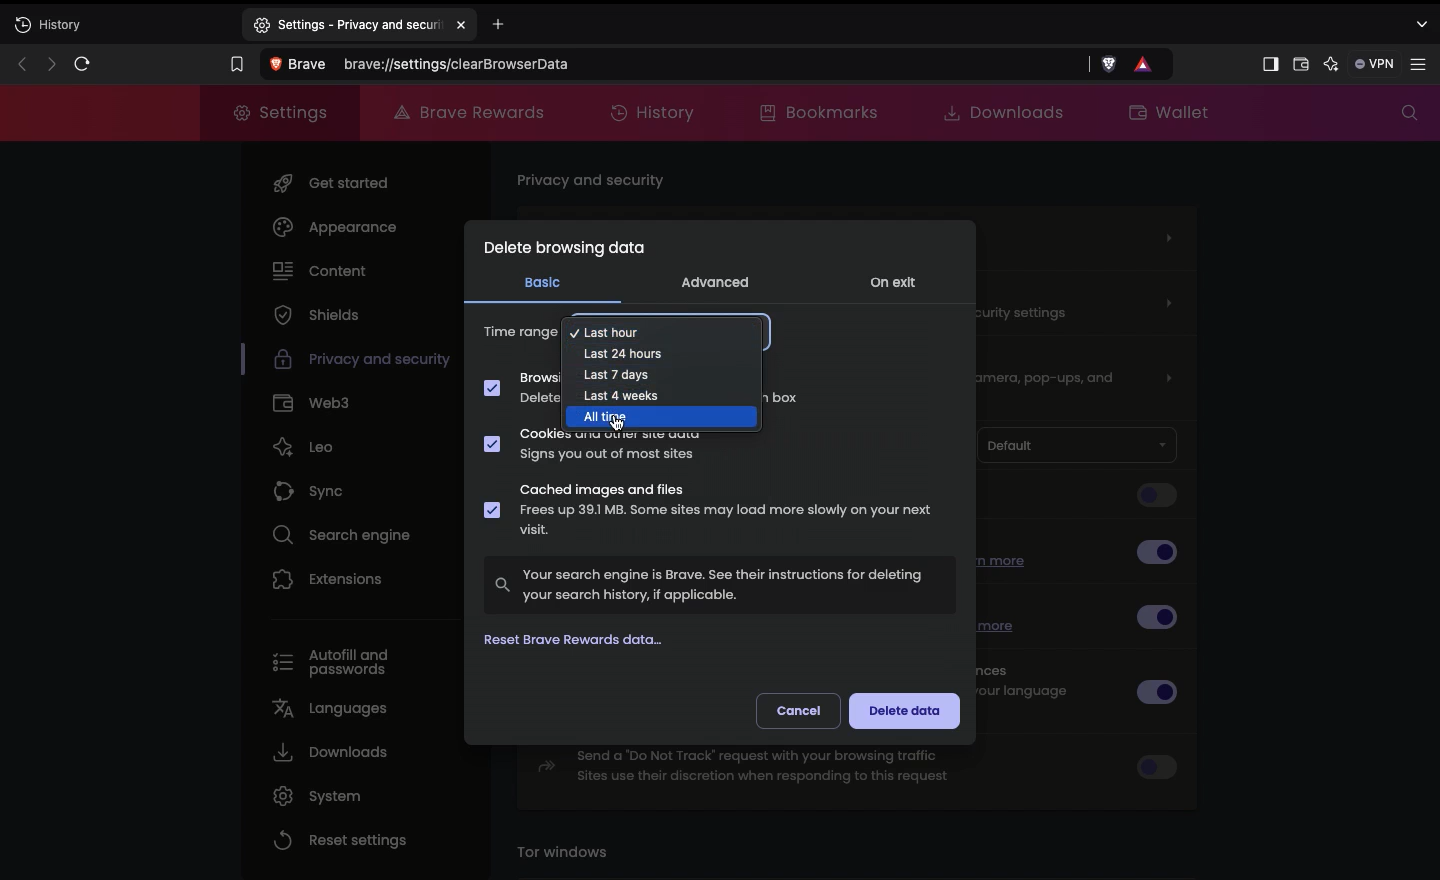  What do you see at coordinates (232, 62) in the screenshot?
I see `Bookmark` at bounding box center [232, 62].